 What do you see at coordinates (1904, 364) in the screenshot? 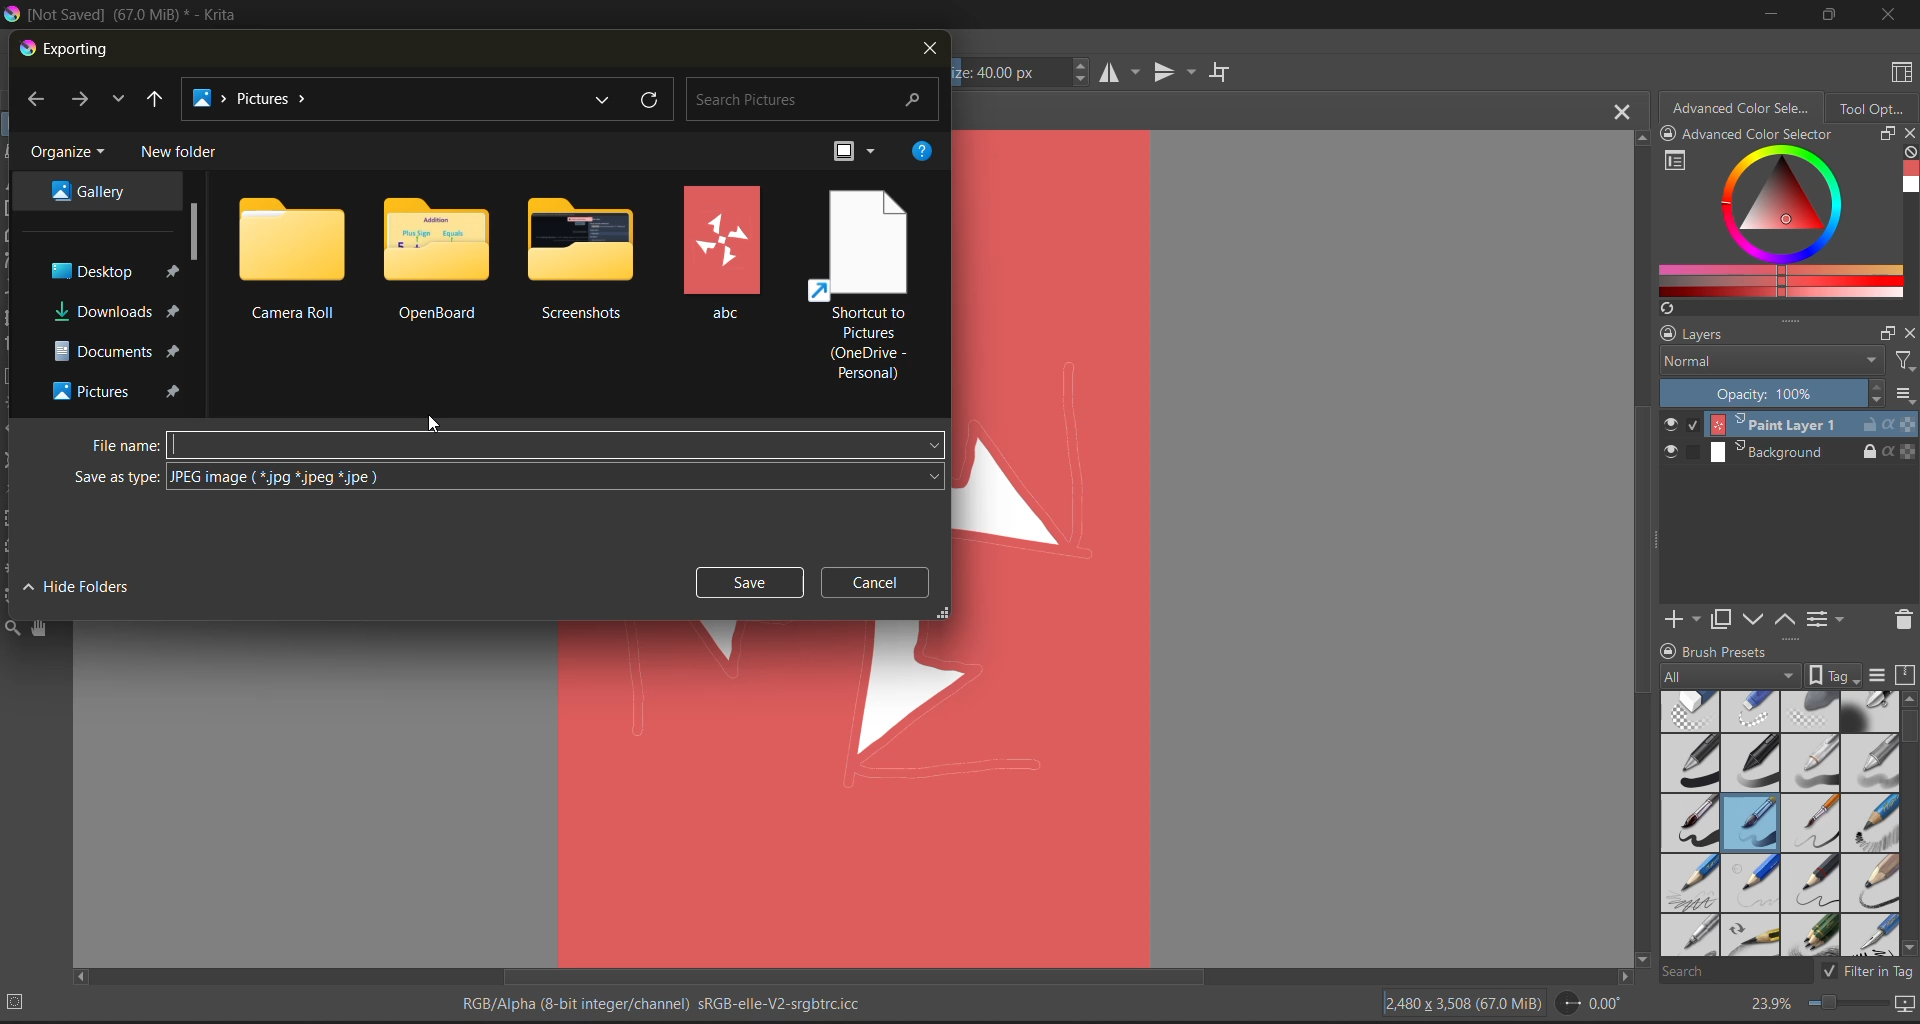
I see `filters` at bounding box center [1904, 364].